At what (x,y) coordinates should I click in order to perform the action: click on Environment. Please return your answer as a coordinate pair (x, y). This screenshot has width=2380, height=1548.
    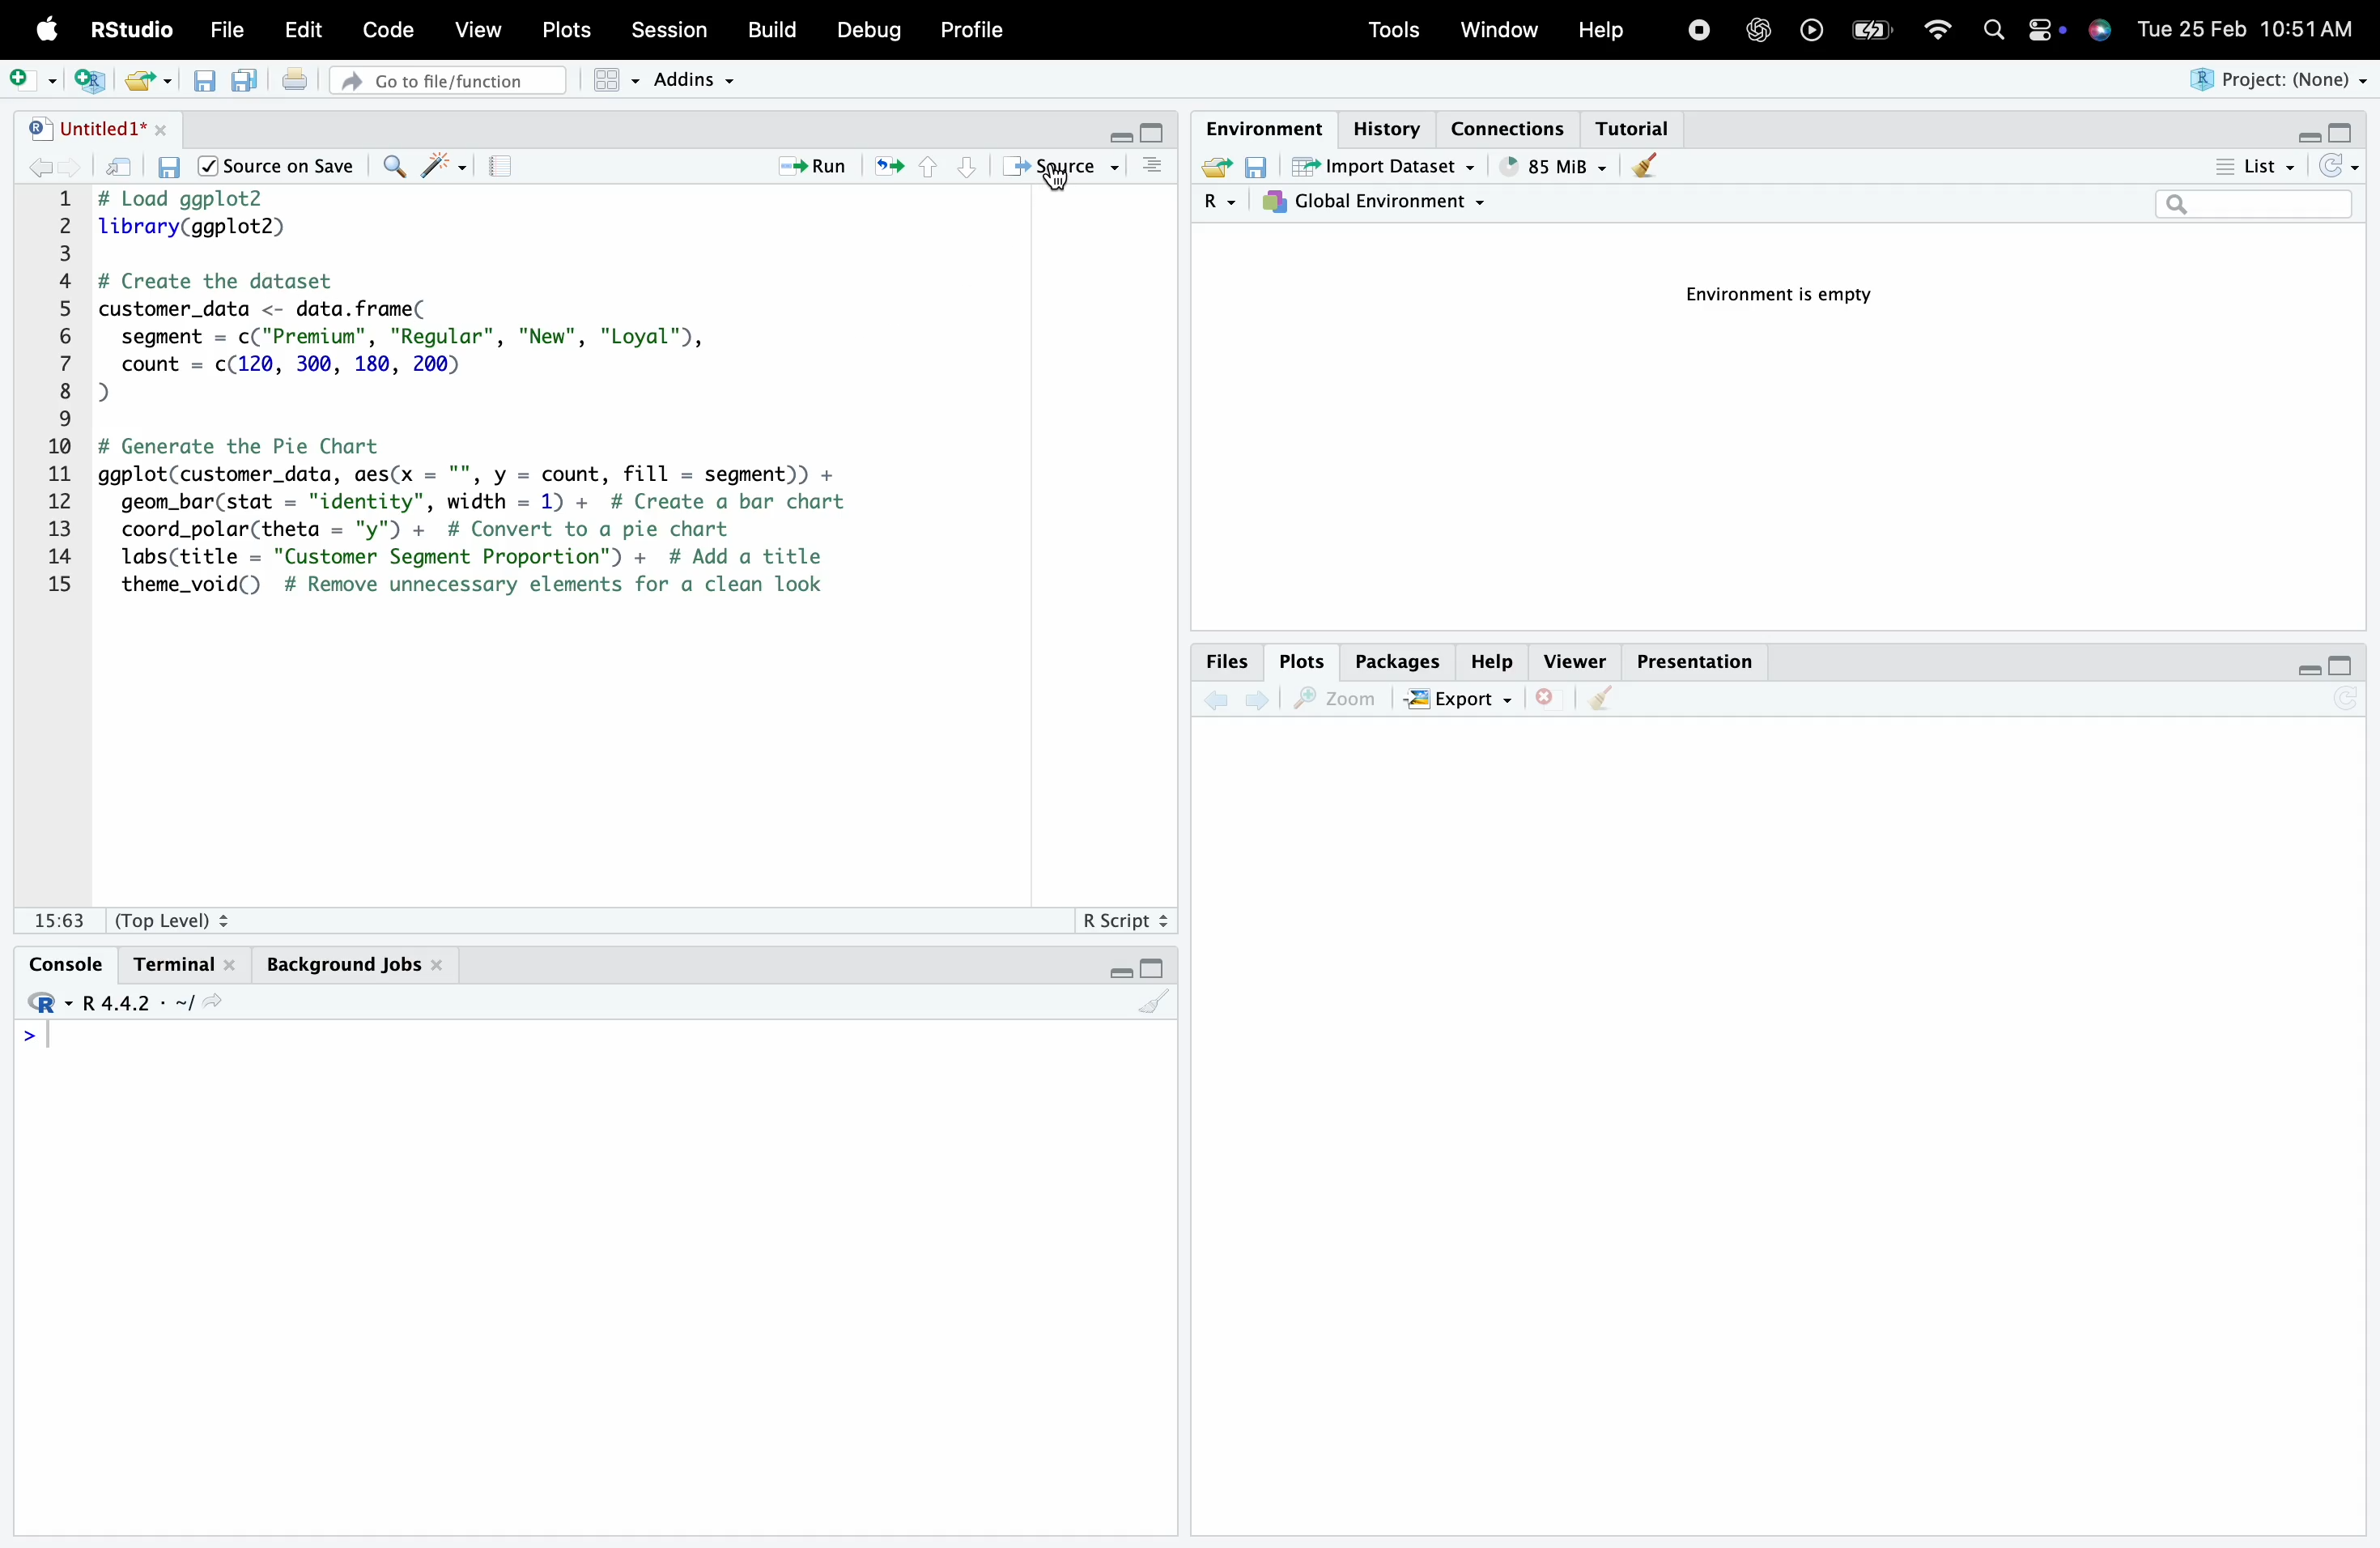
    Looking at the image, I should click on (1259, 125).